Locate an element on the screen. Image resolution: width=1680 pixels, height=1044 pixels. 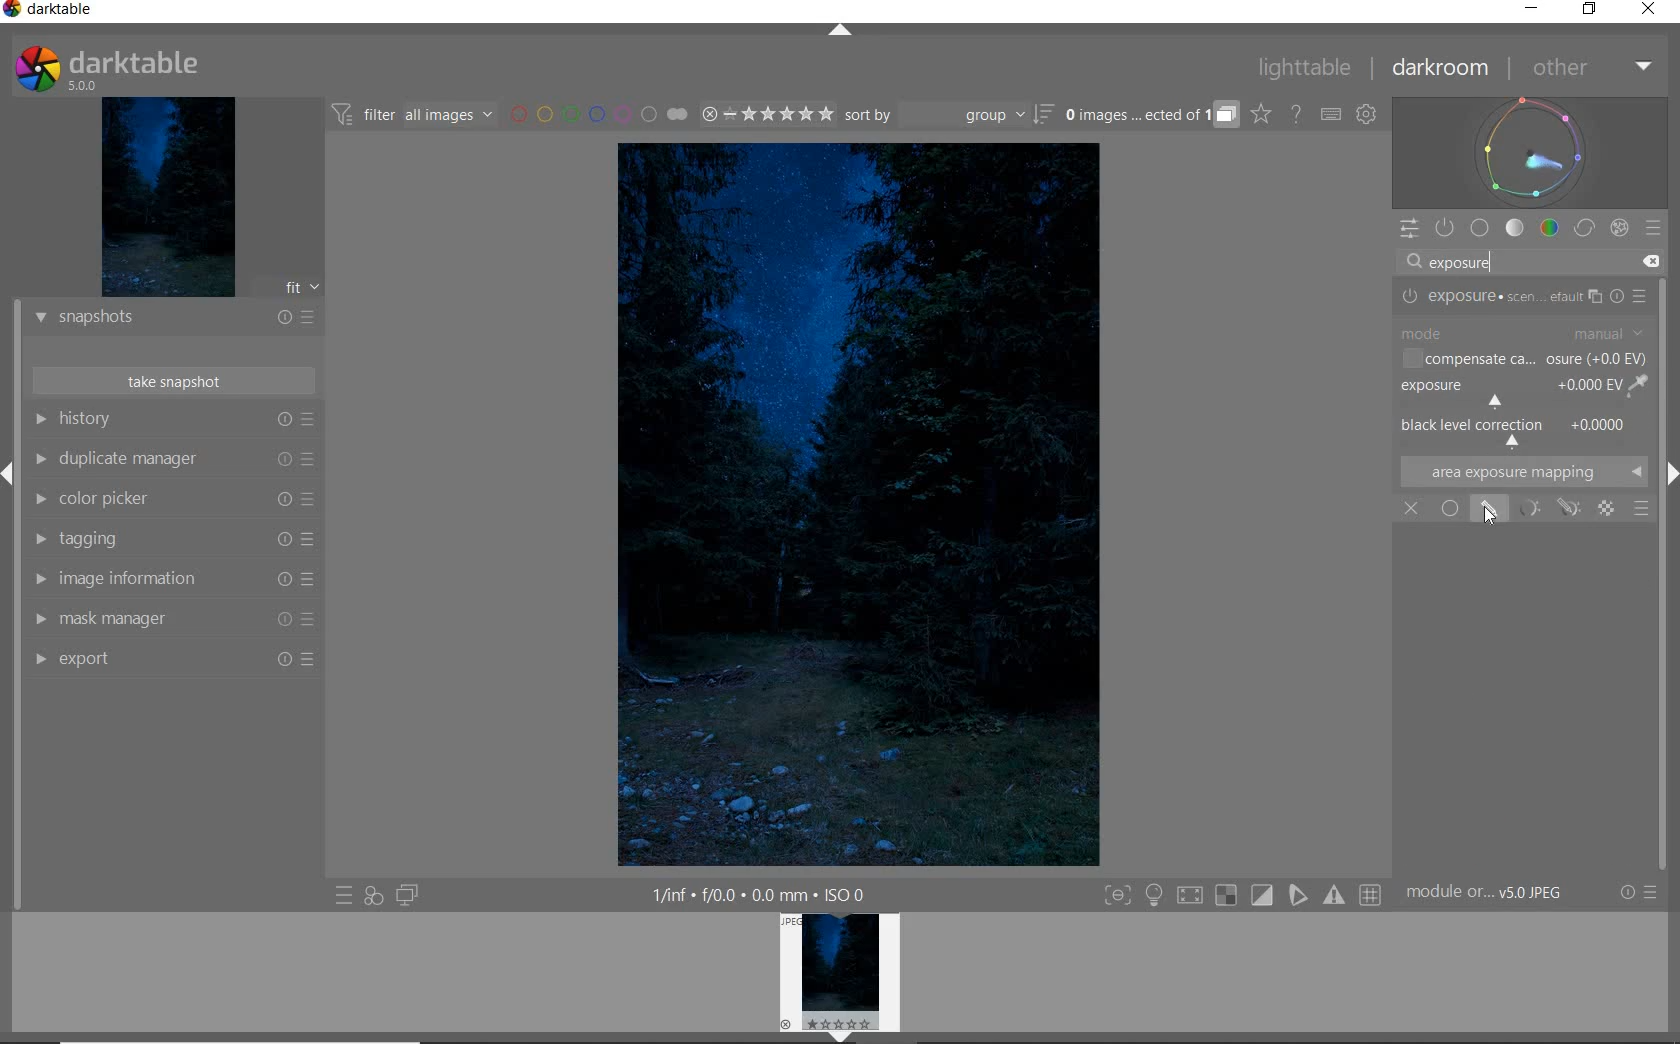
AREA EXPOSURE MAPPING is located at coordinates (1523, 470).